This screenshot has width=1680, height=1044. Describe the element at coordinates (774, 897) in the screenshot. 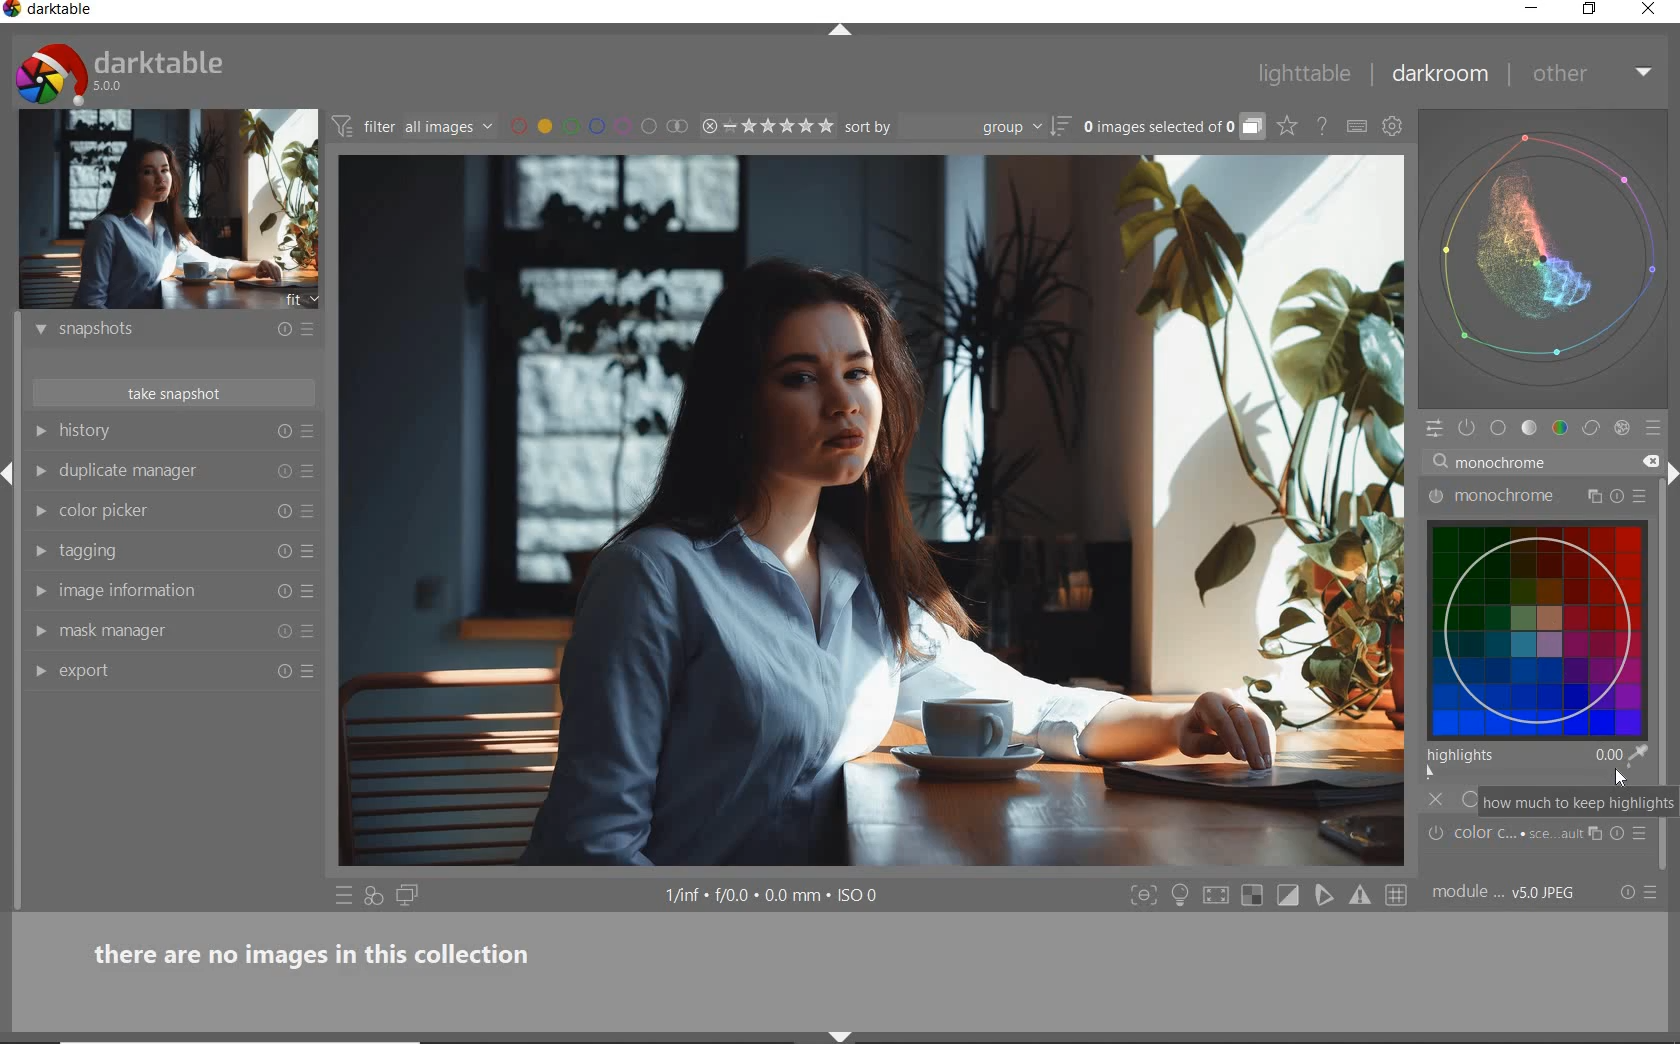

I see `display information` at that location.